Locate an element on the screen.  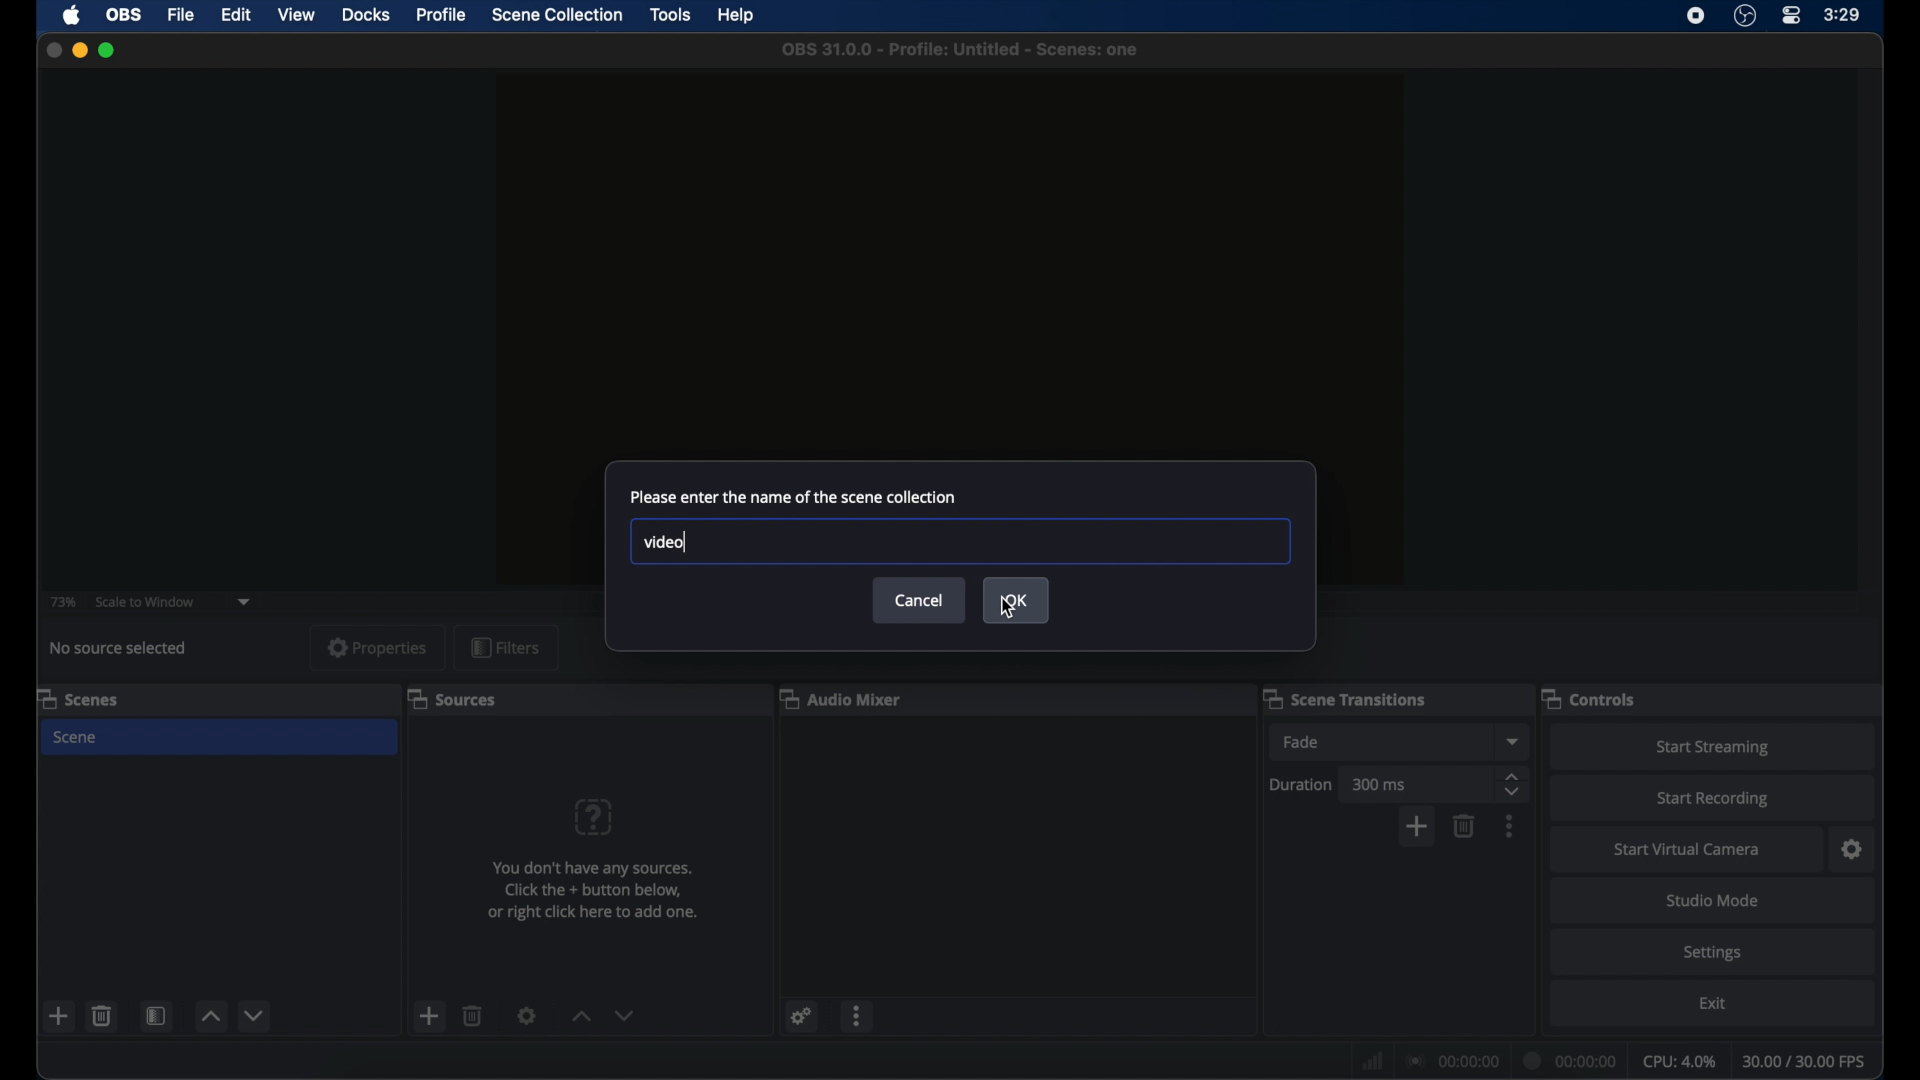
dropdown menu is located at coordinates (1513, 741).